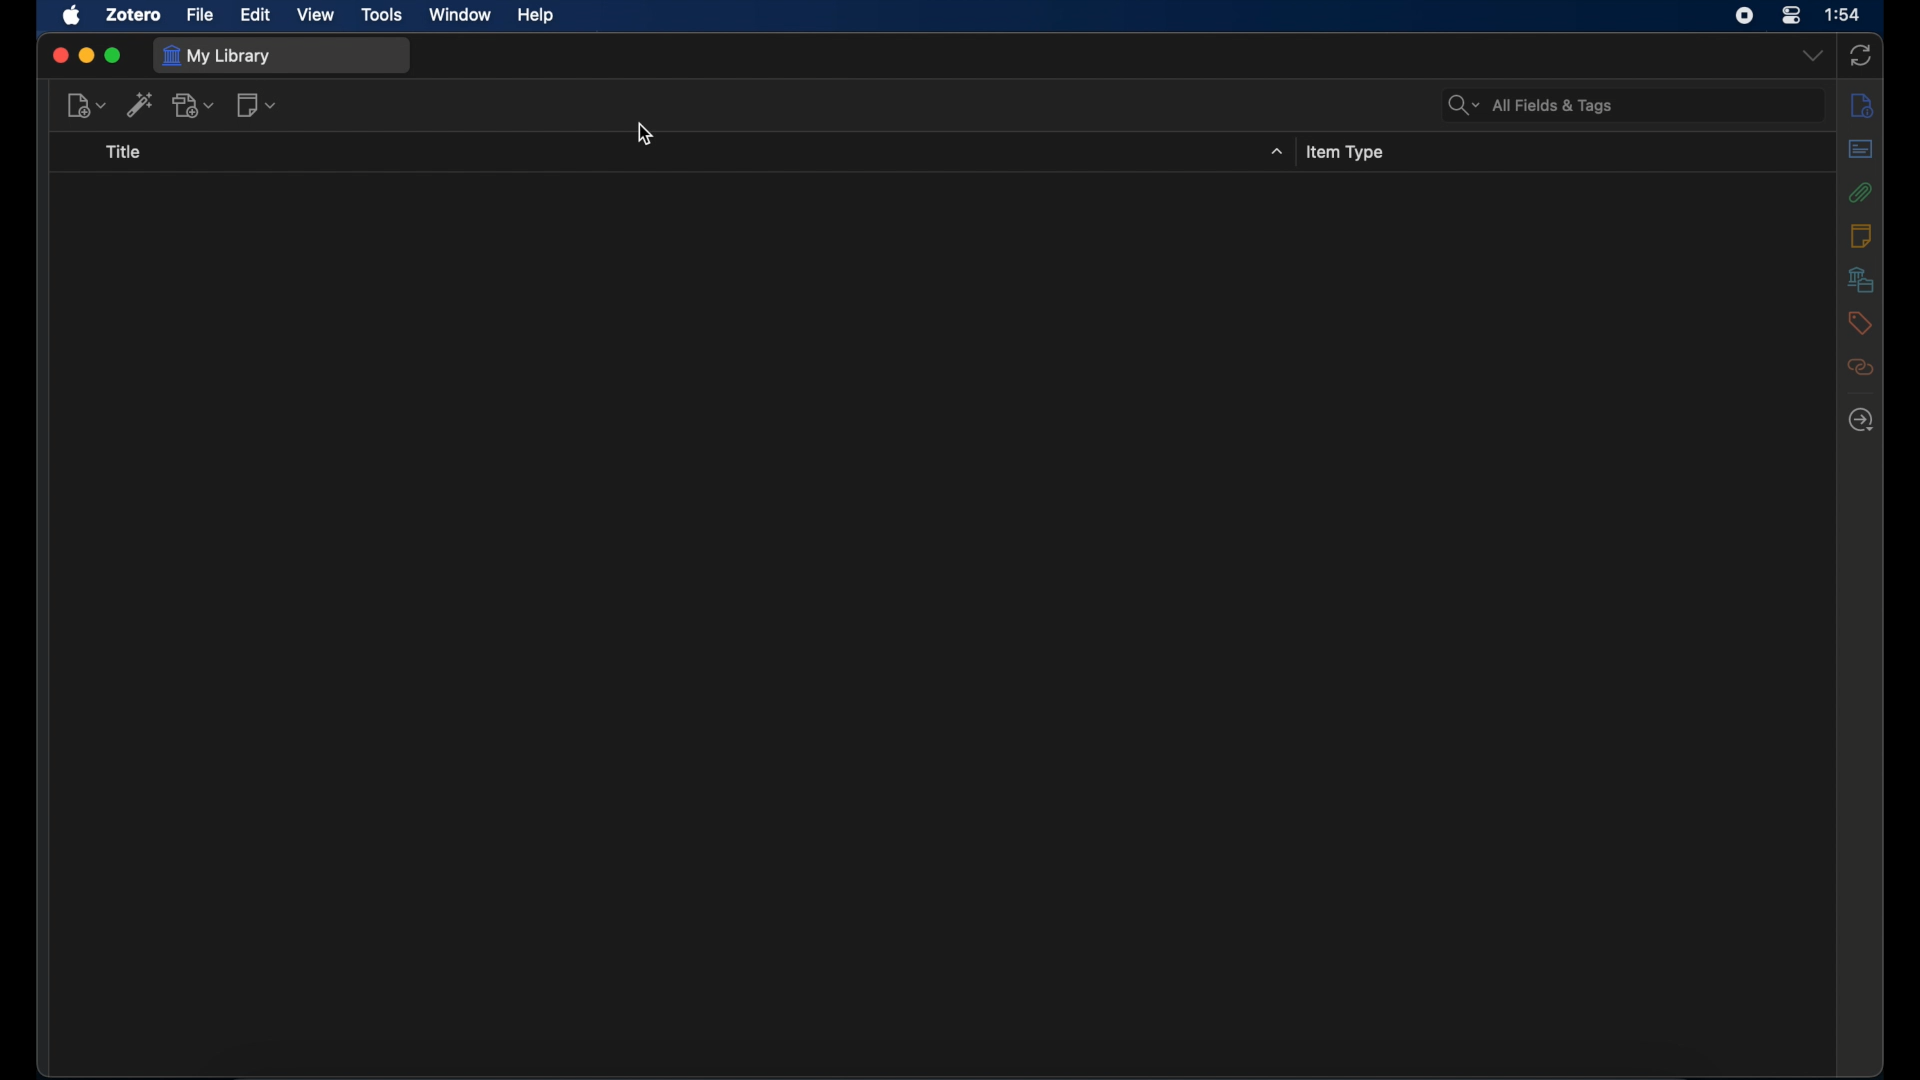  I want to click on window, so click(462, 14).